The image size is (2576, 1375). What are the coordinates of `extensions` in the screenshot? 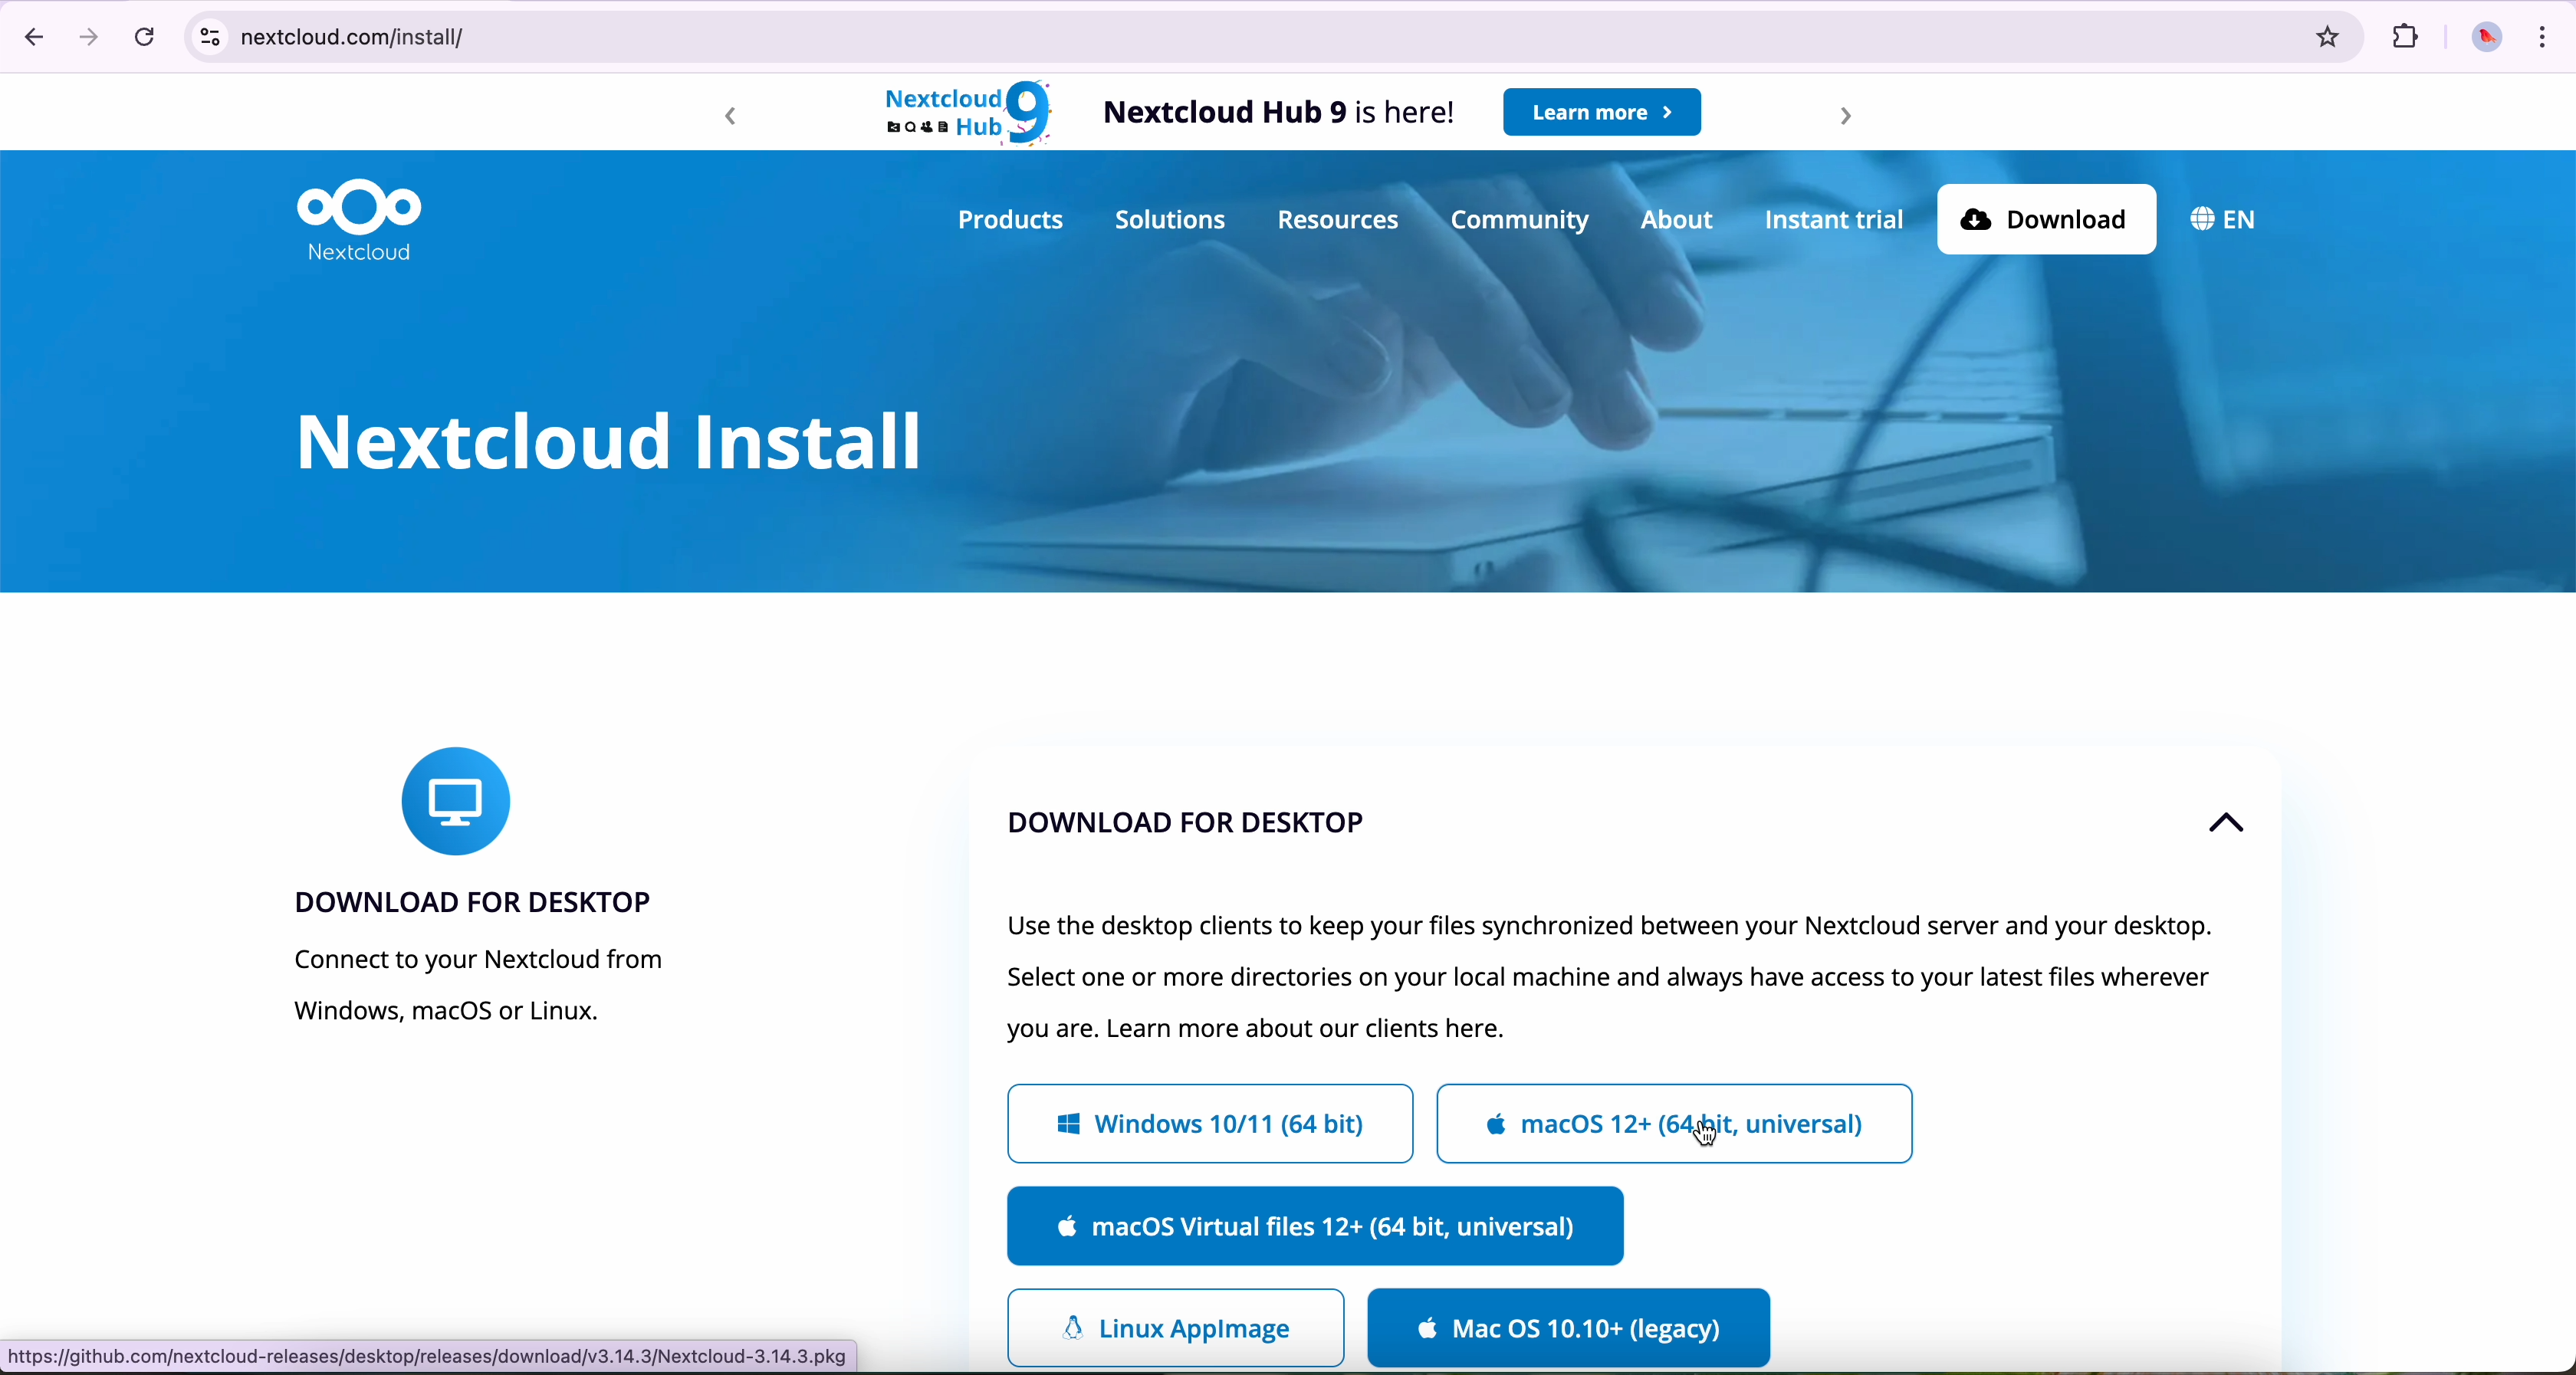 It's located at (2407, 37).